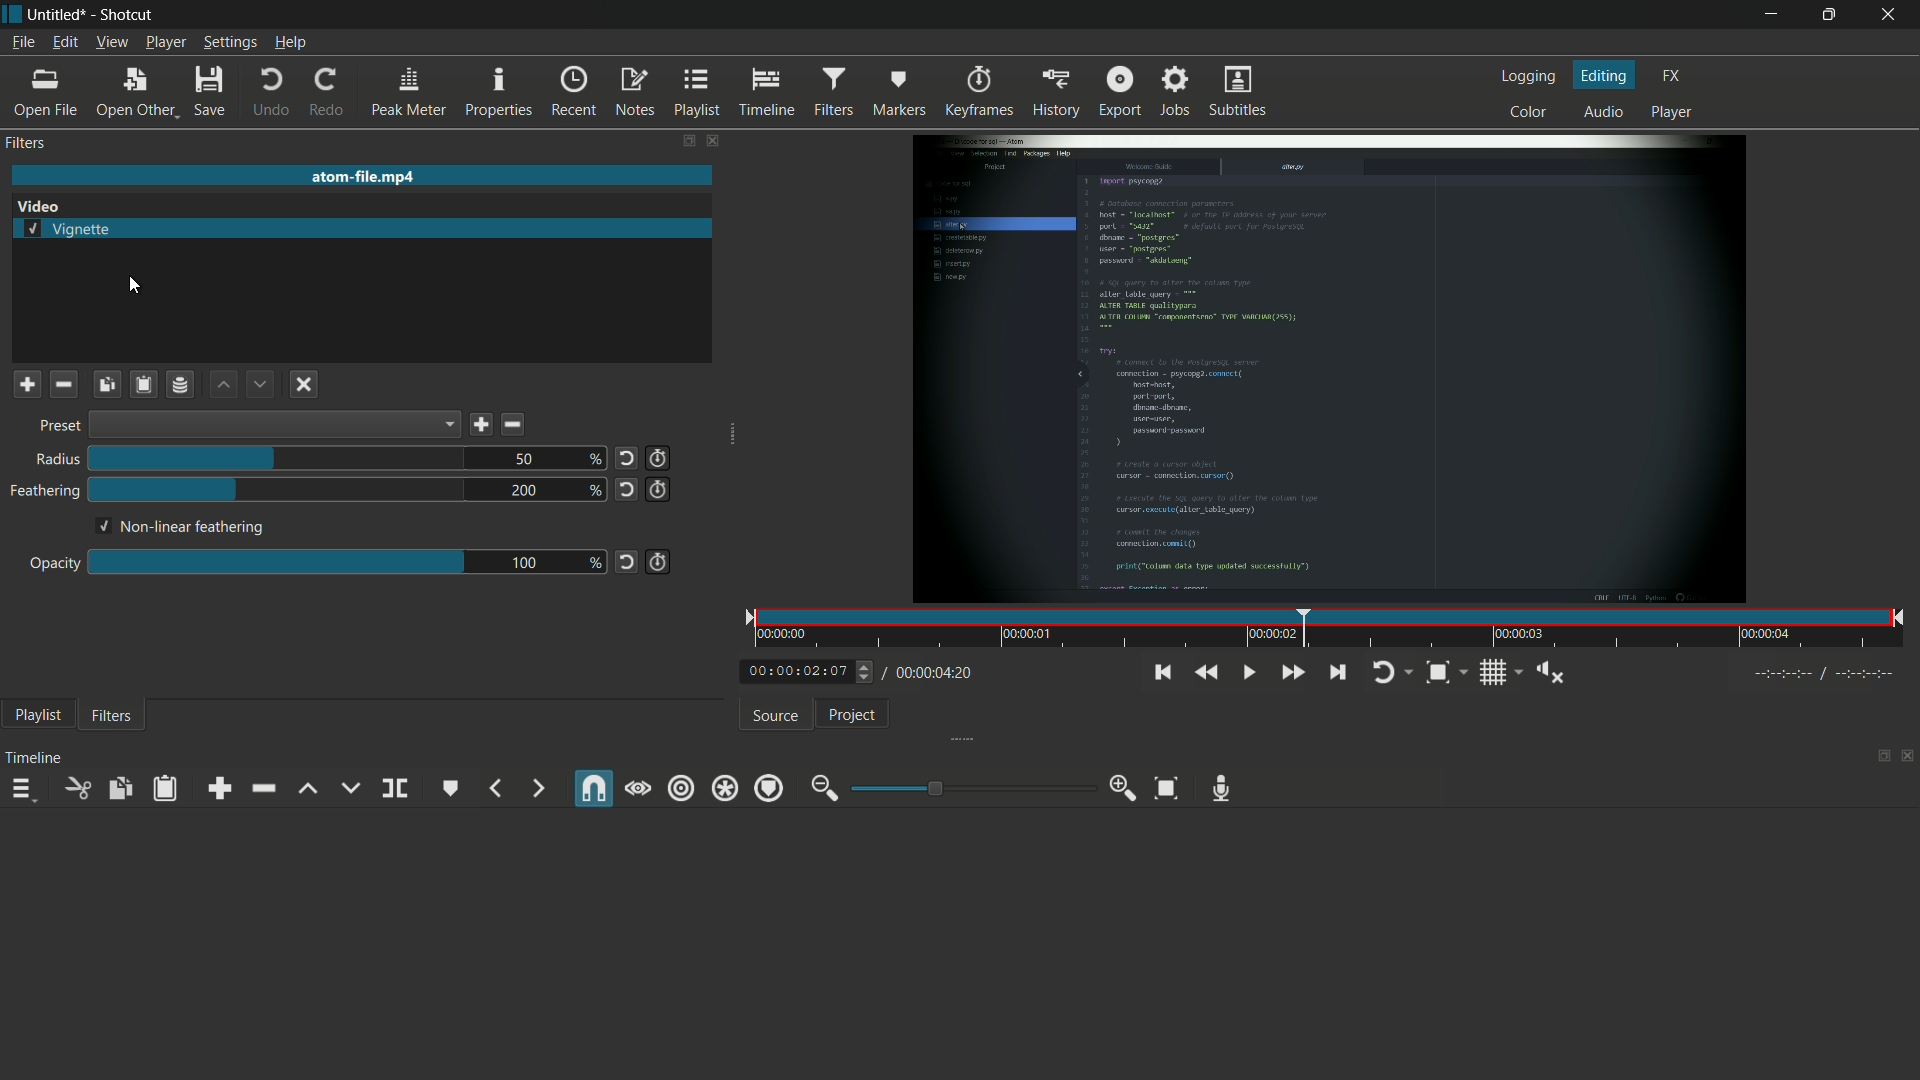 This screenshot has height=1080, width=1920. Describe the element at coordinates (167, 788) in the screenshot. I see `paste filters` at that location.